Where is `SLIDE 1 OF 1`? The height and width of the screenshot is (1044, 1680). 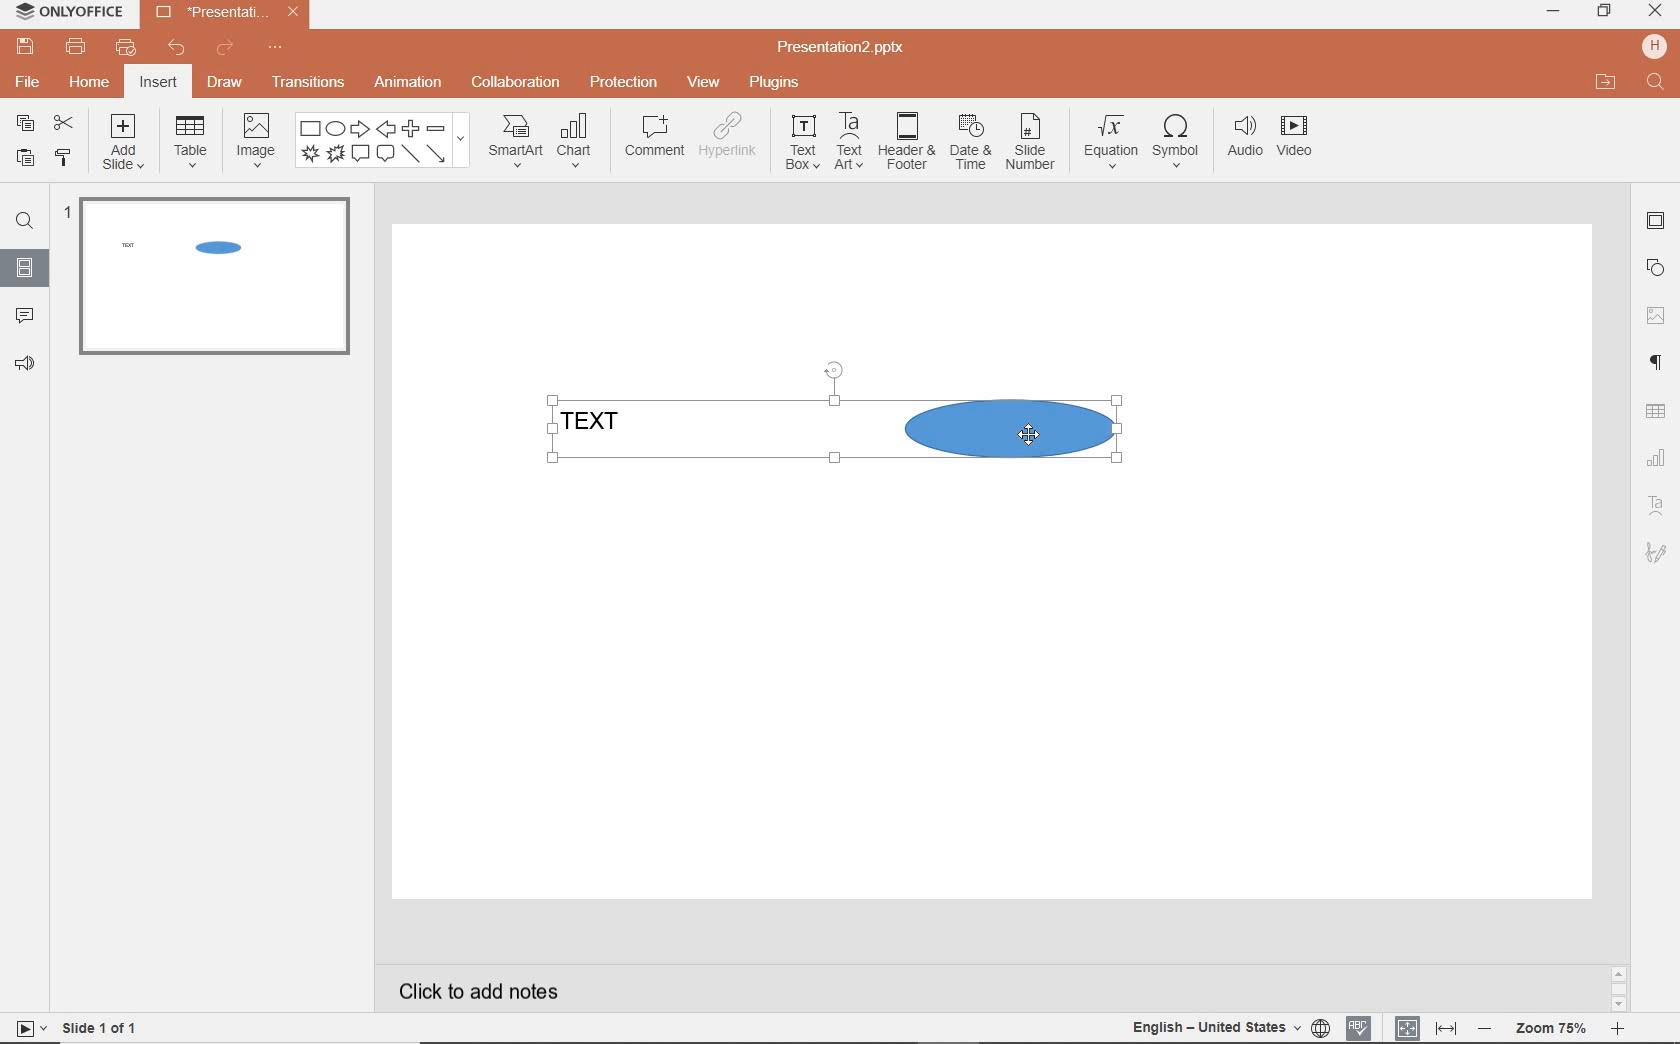 SLIDE 1 OF 1 is located at coordinates (78, 1027).